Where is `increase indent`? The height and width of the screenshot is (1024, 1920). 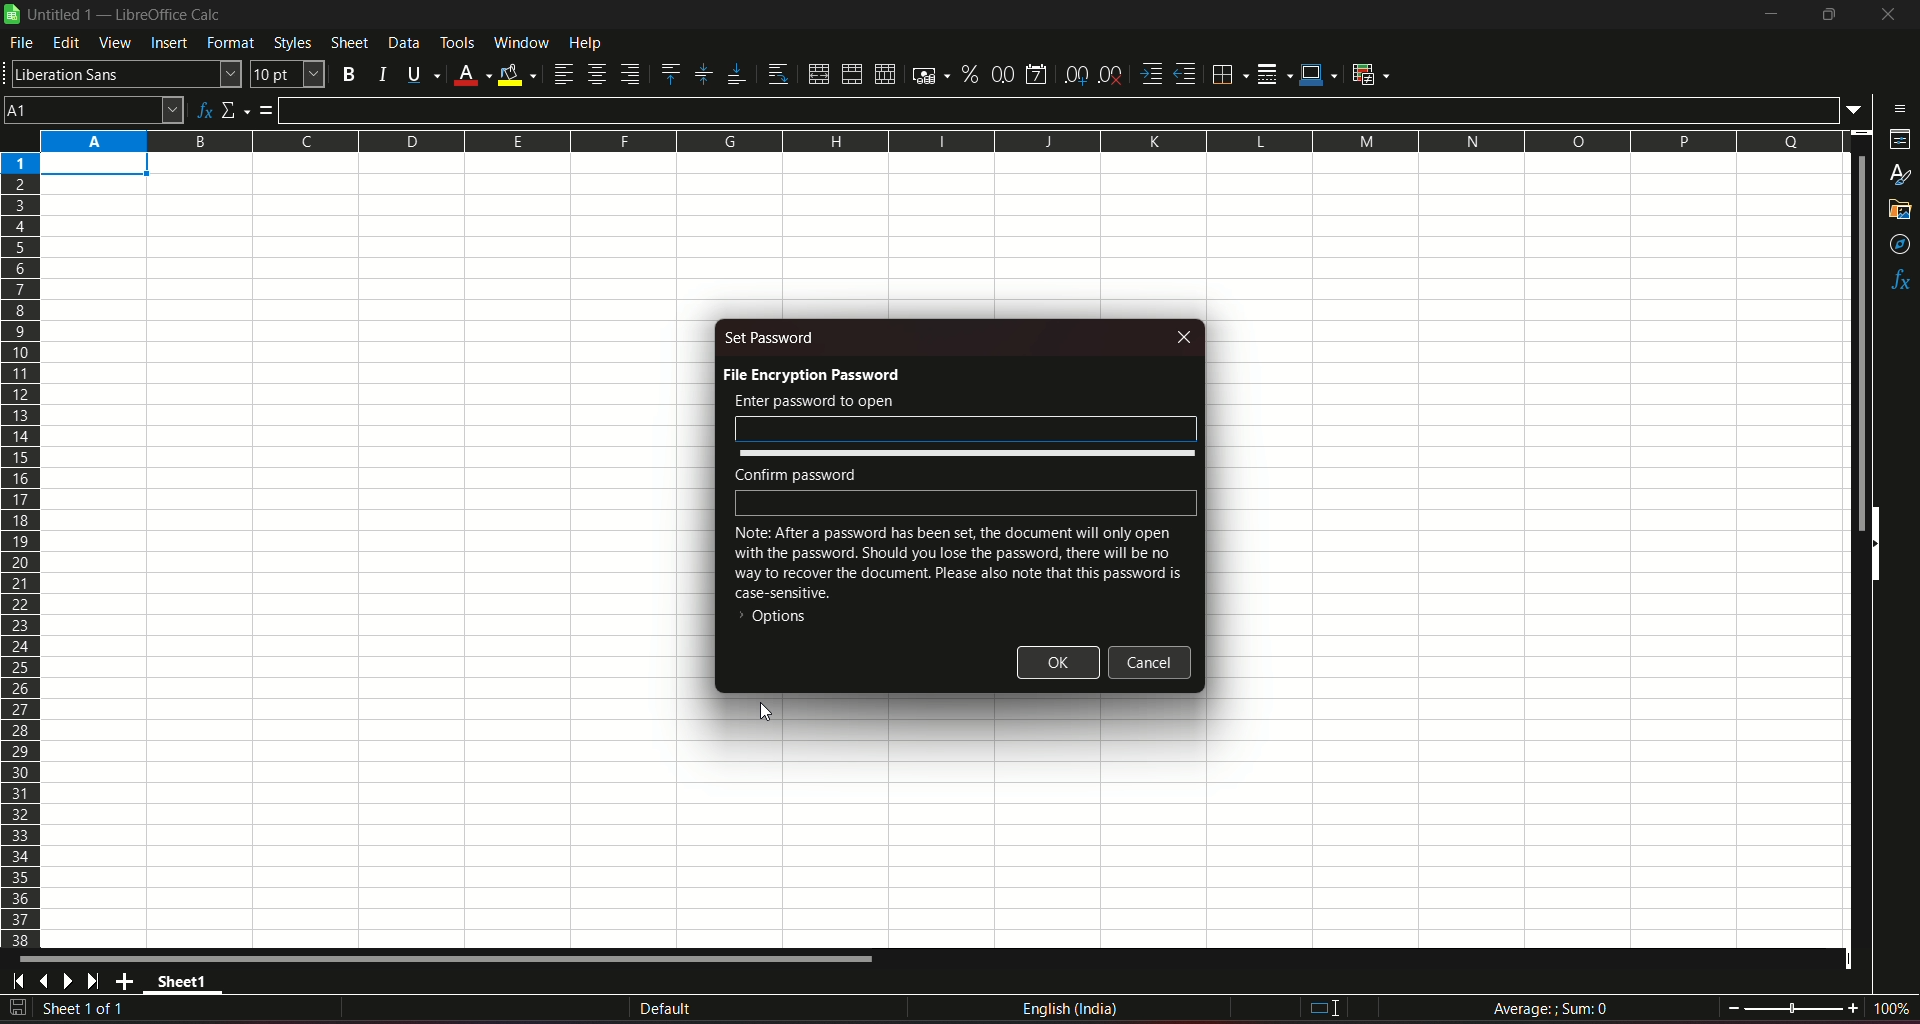 increase indent is located at coordinates (1150, 73).